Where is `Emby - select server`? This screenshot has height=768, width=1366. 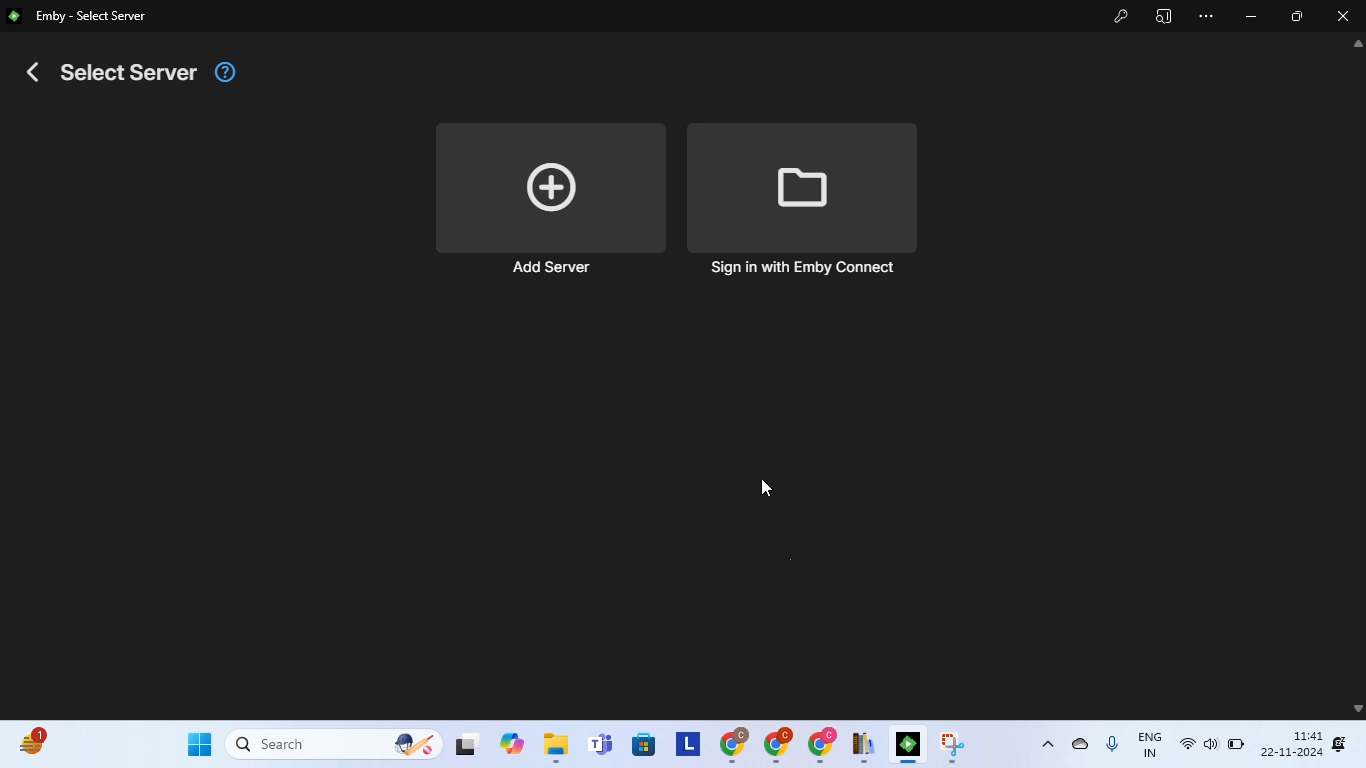
Emby - select server is located at coordinates (92, 18).